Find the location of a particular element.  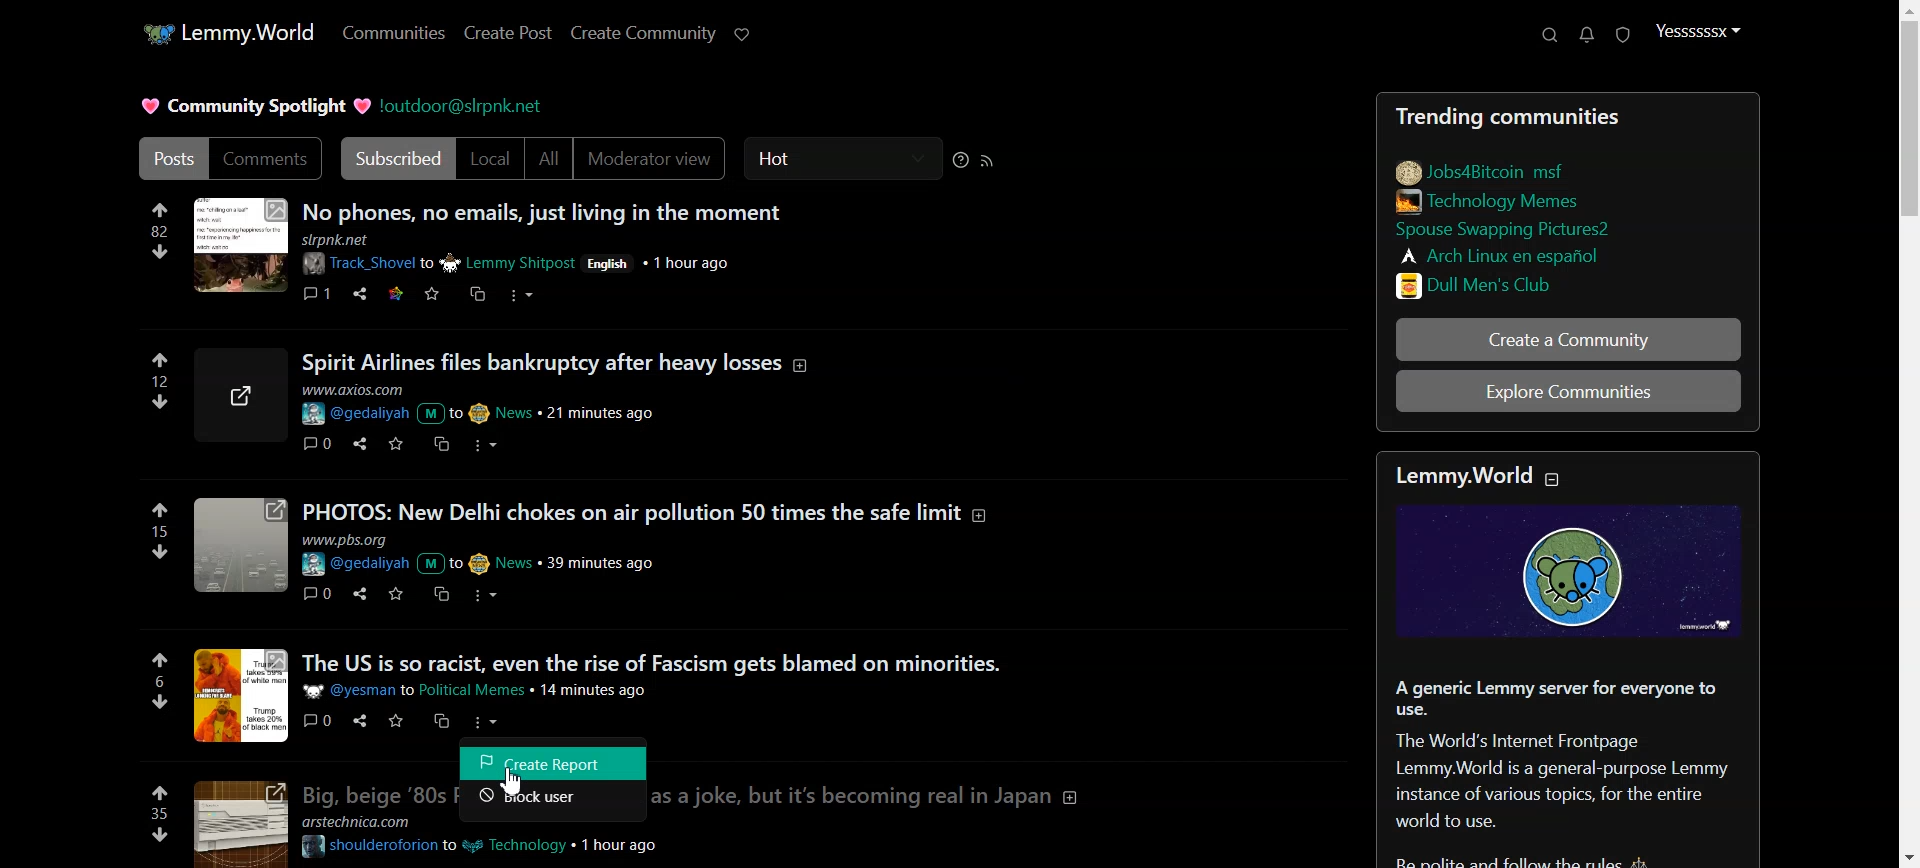

Vertical scroll bar is located at coordinates (1908, 434).